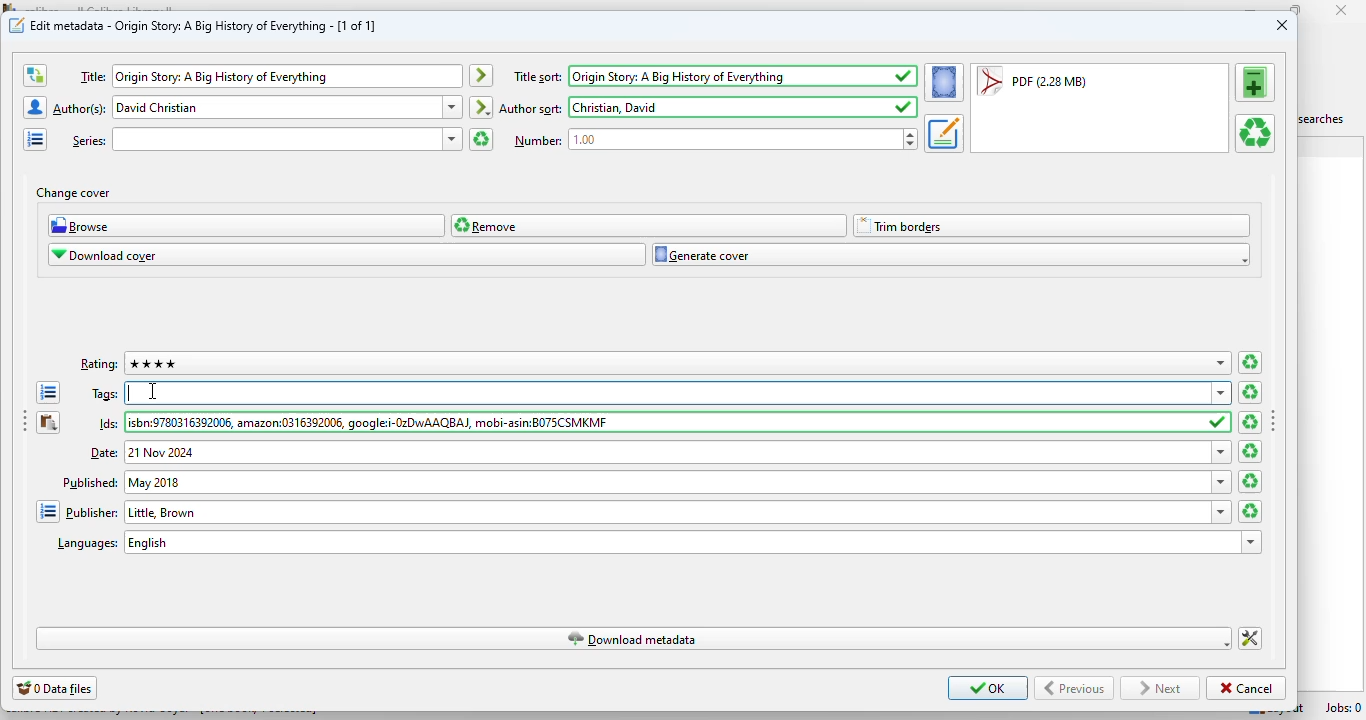  I want to click on automatically create the author sort entry based on the current author entry, so click(482, 107).